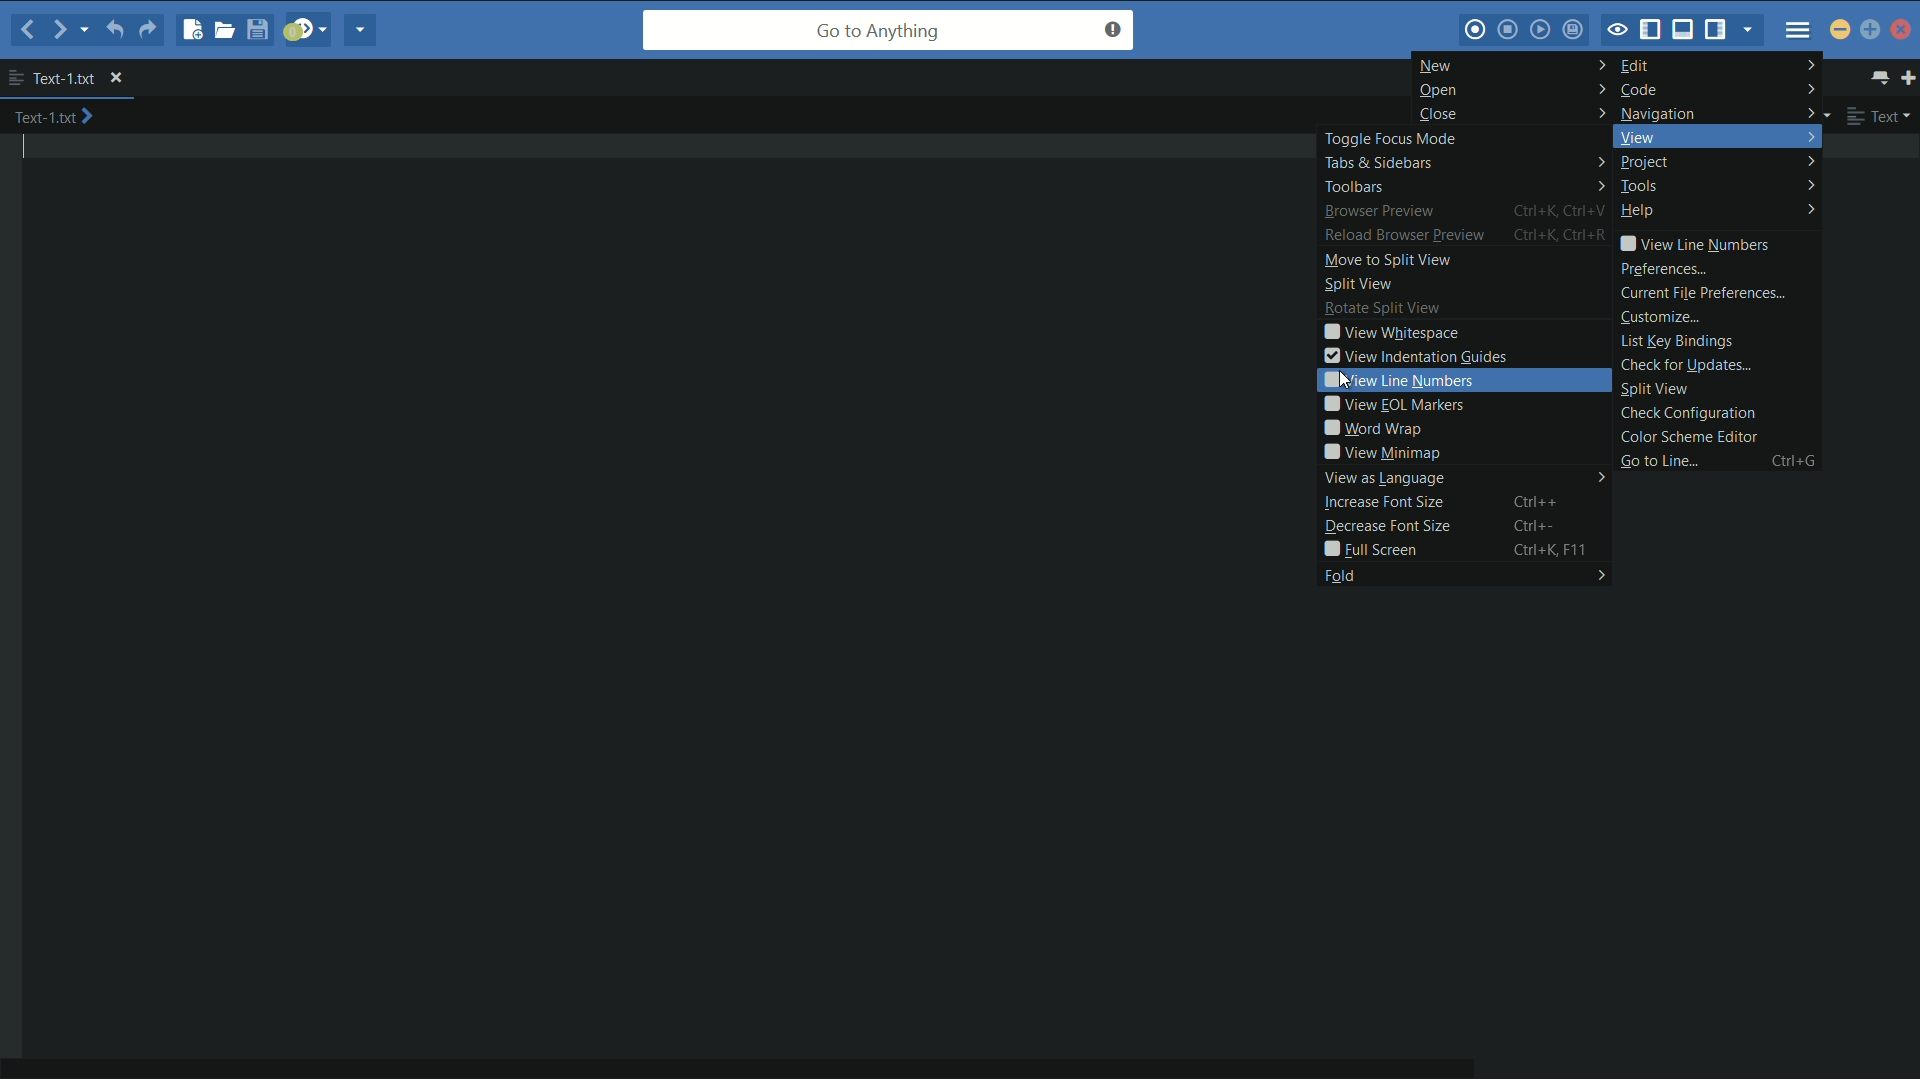 The width and height of the screenshot is (1920, 1080). What do you see at coordinates (1530, 501) in the screenshot?
I see `Ctrl++` at bounding box center [1530, 501].